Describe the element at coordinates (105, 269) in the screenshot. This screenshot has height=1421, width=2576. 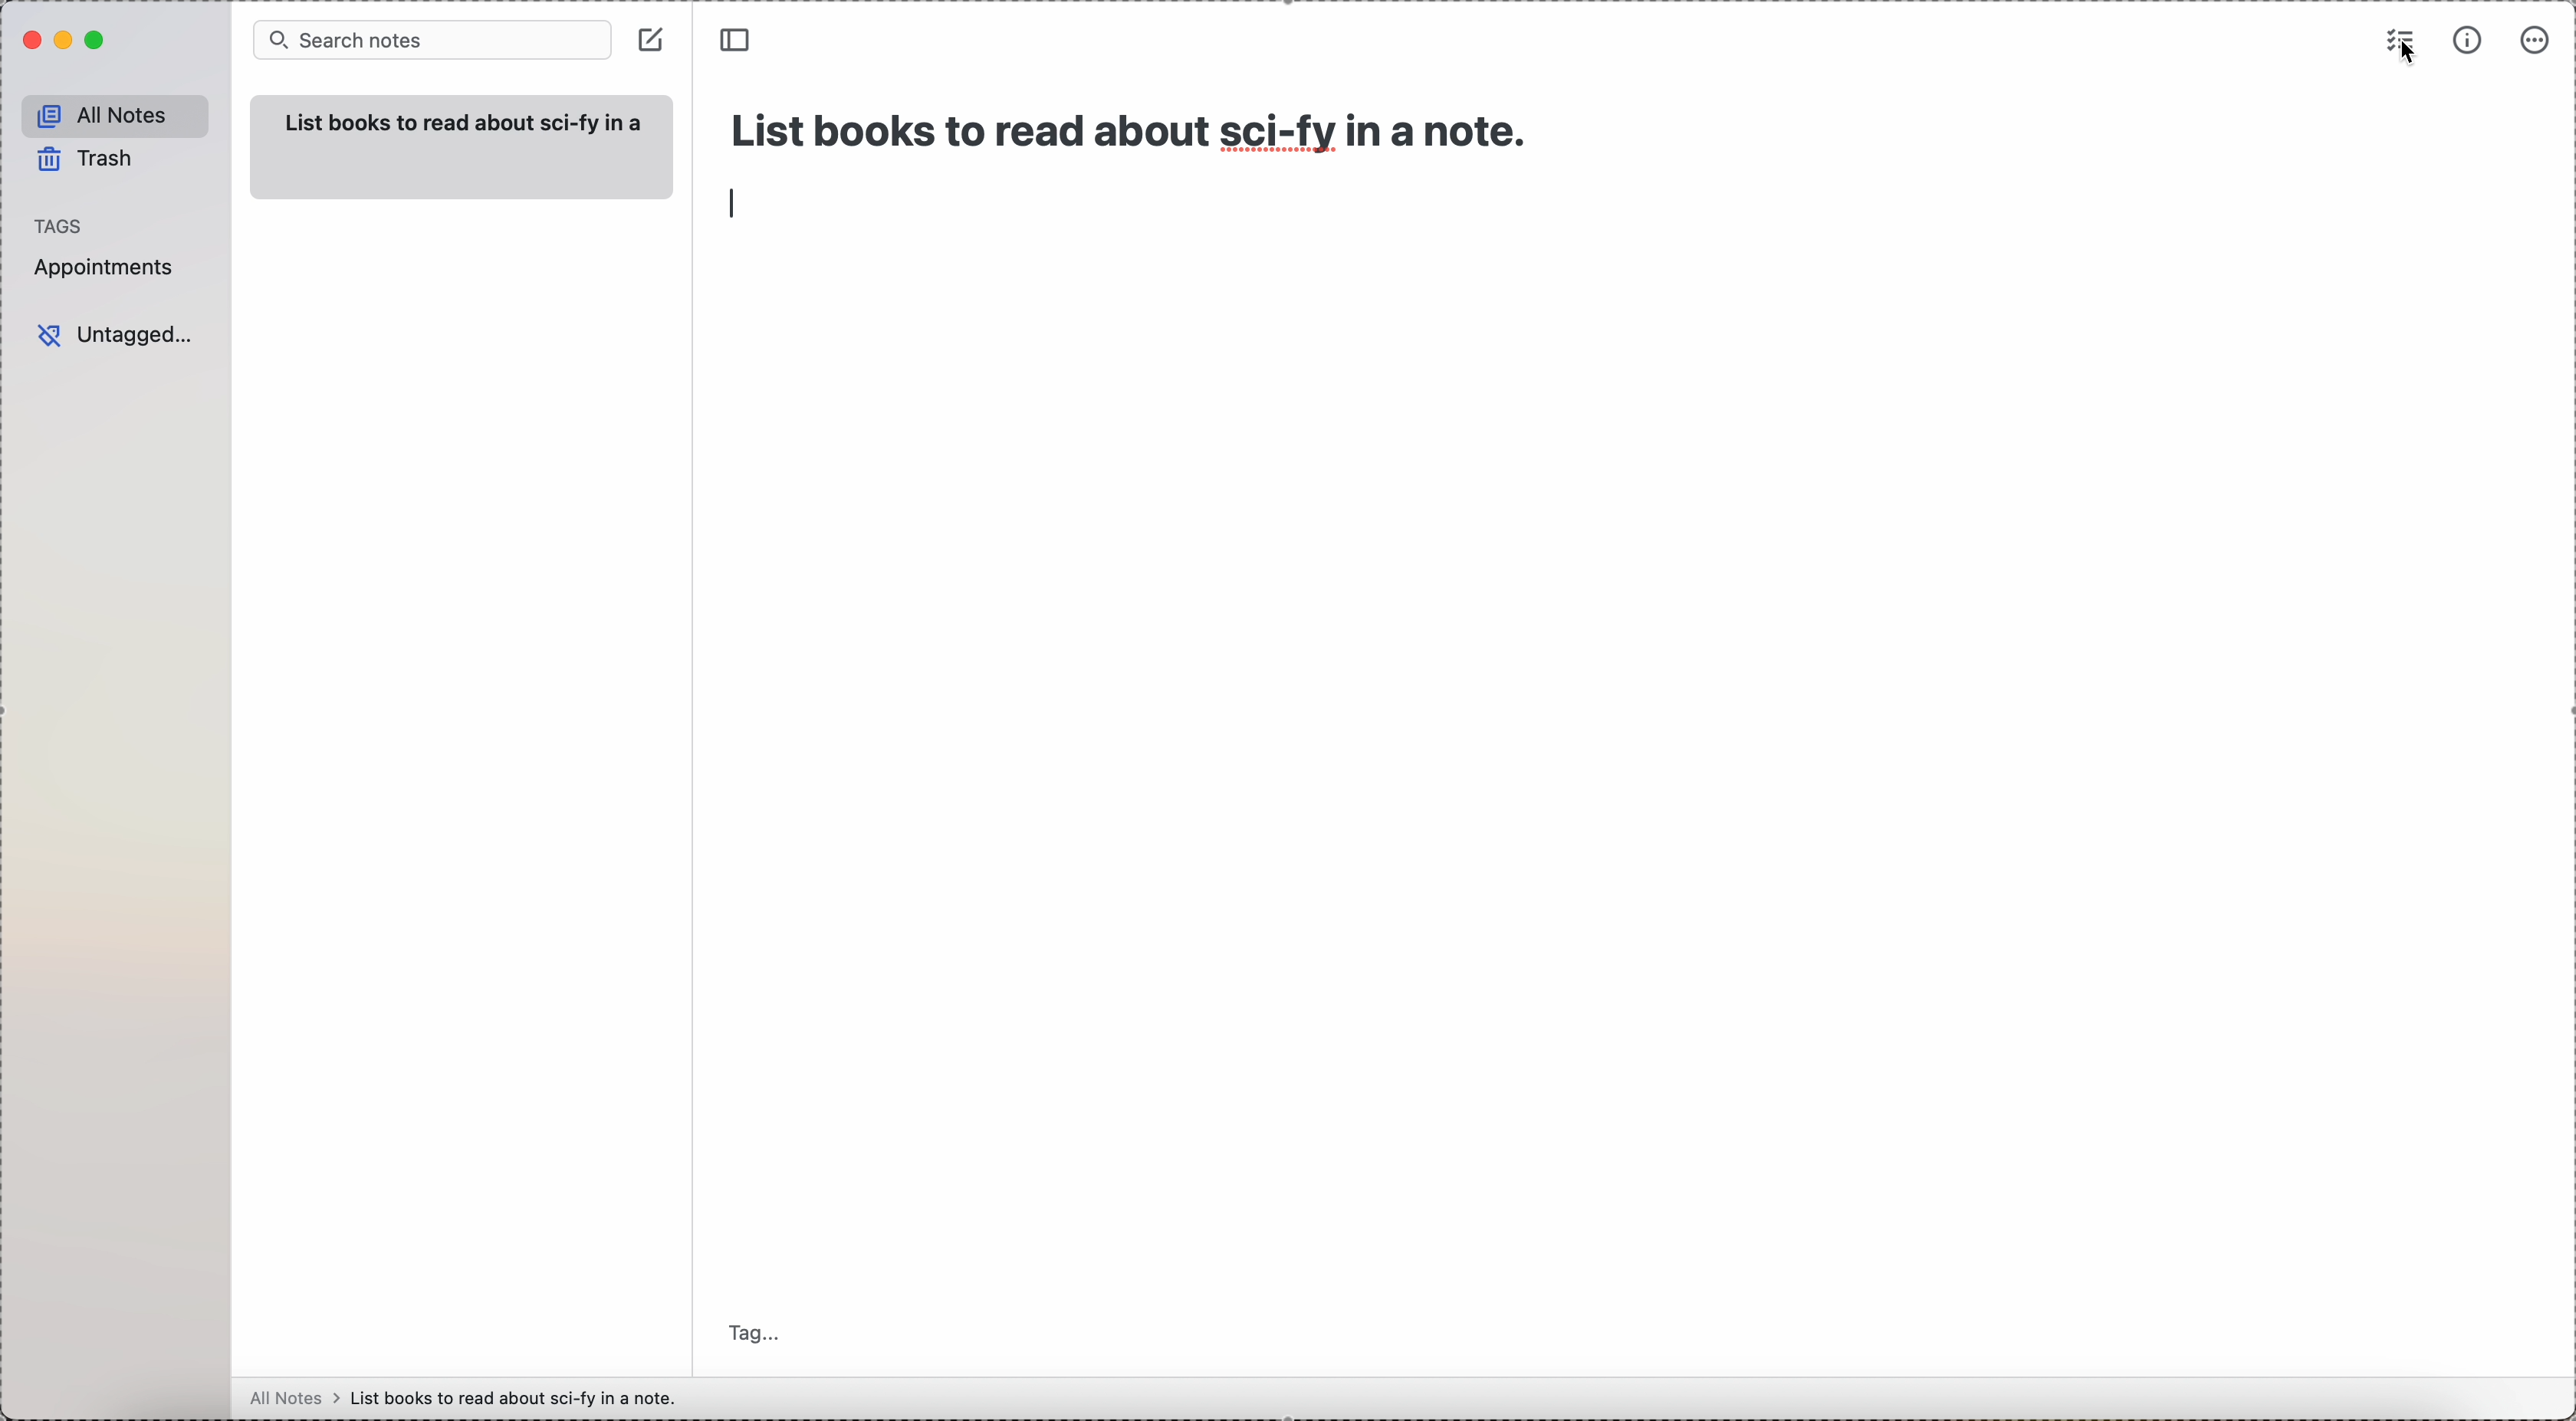
I see `appointments tag` at that location.